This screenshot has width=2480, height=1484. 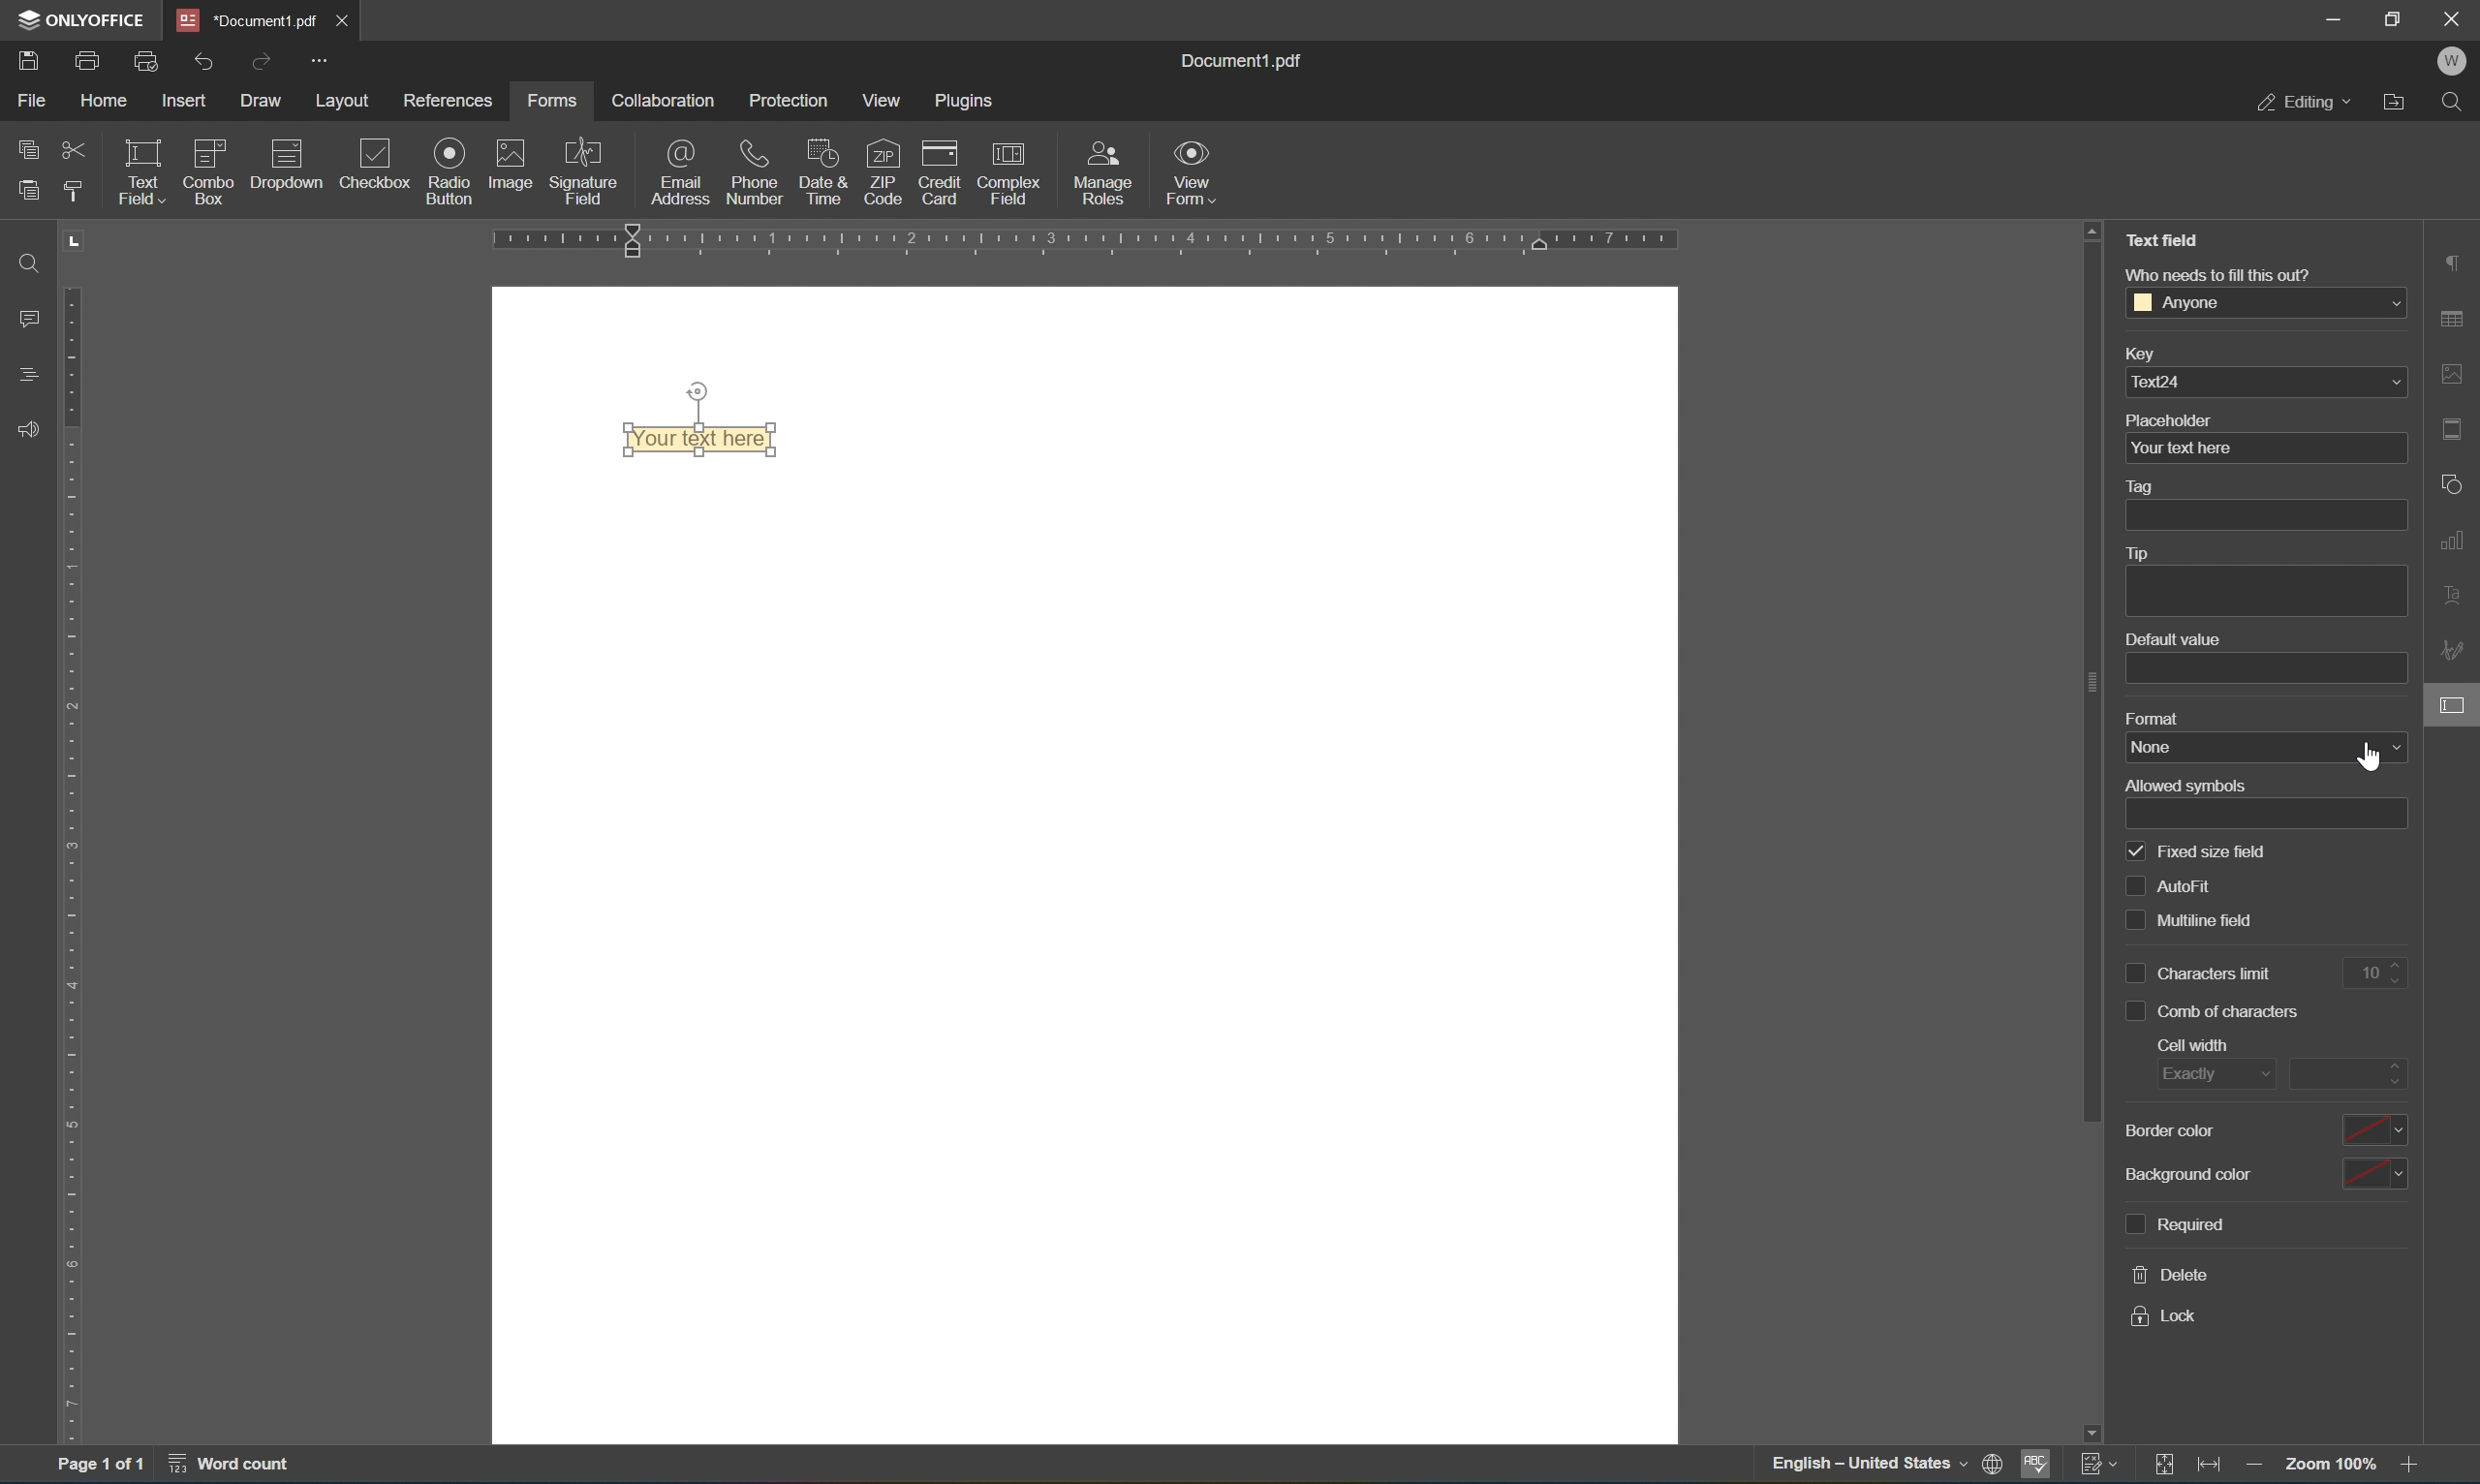 I want to click on complex field, so click(x=1006, y=173).